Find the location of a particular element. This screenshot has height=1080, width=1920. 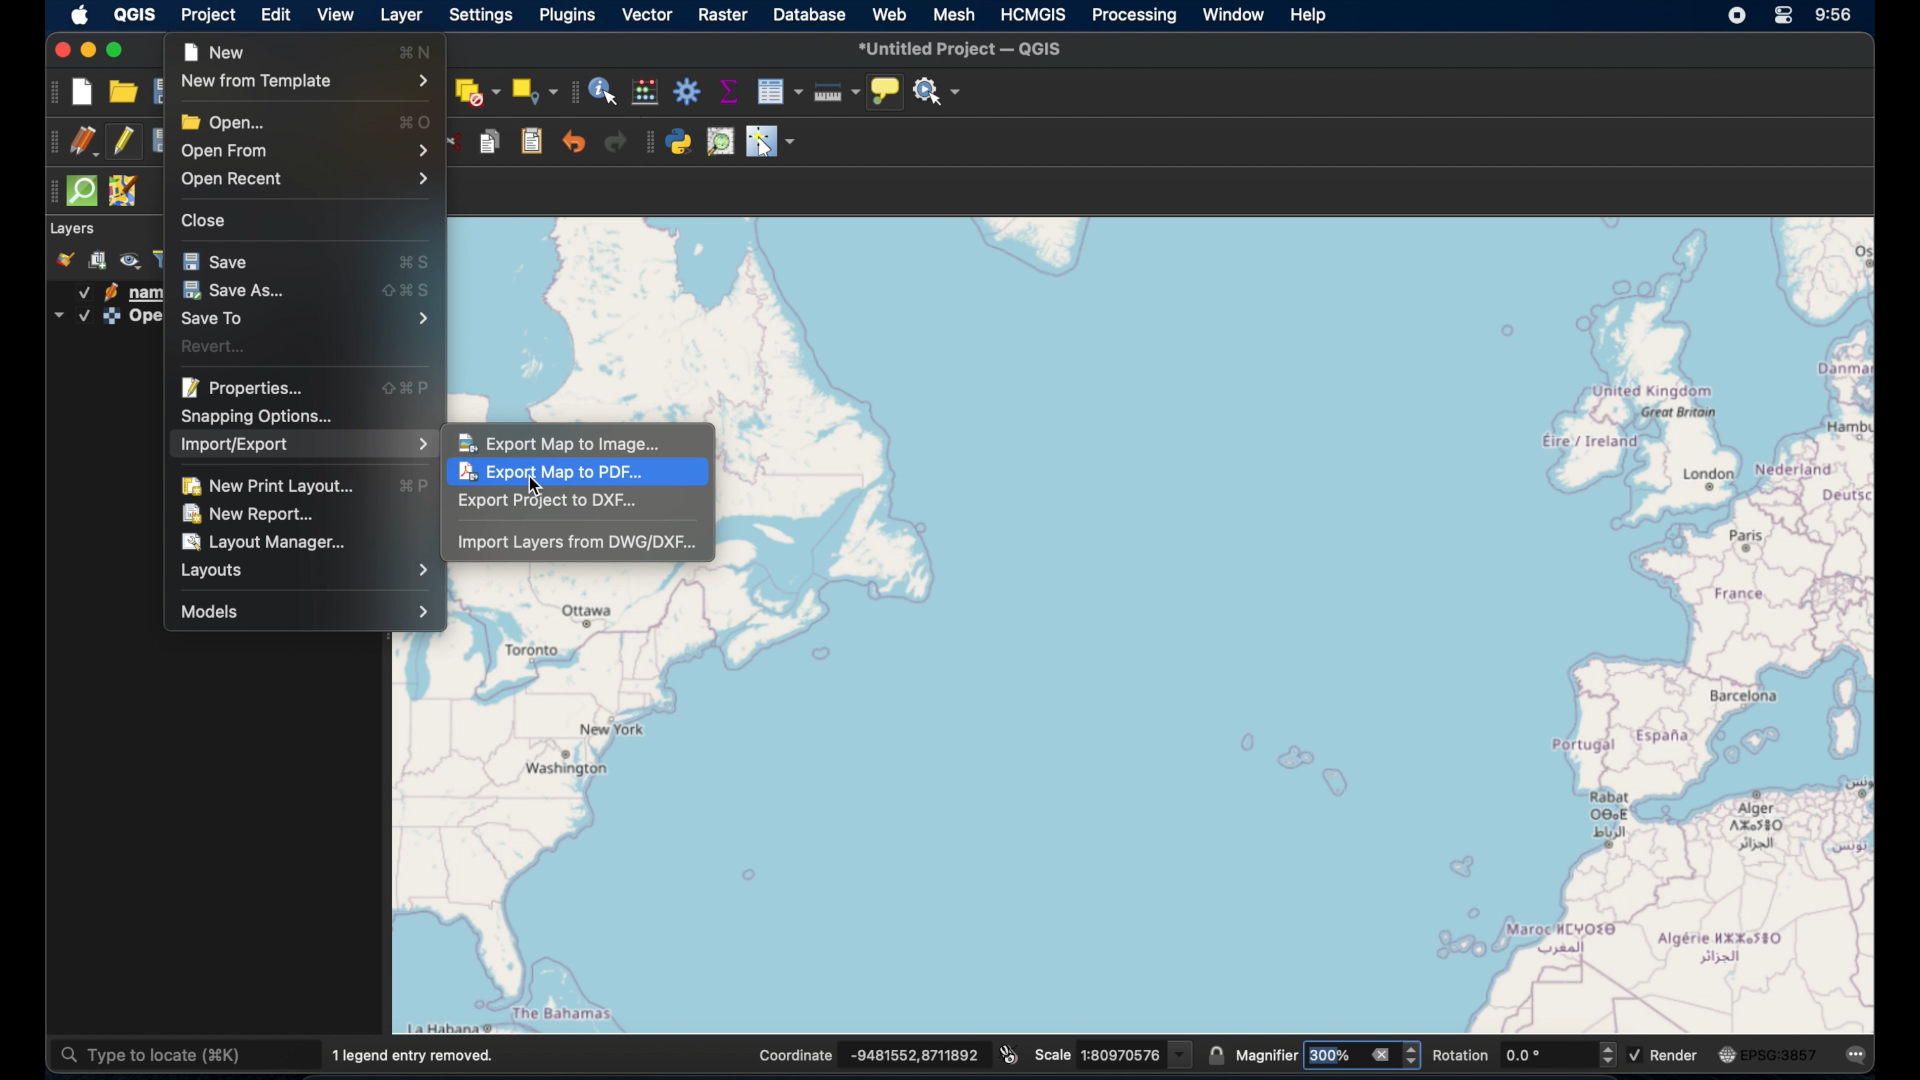

save as is located at coordinates (235, 289).